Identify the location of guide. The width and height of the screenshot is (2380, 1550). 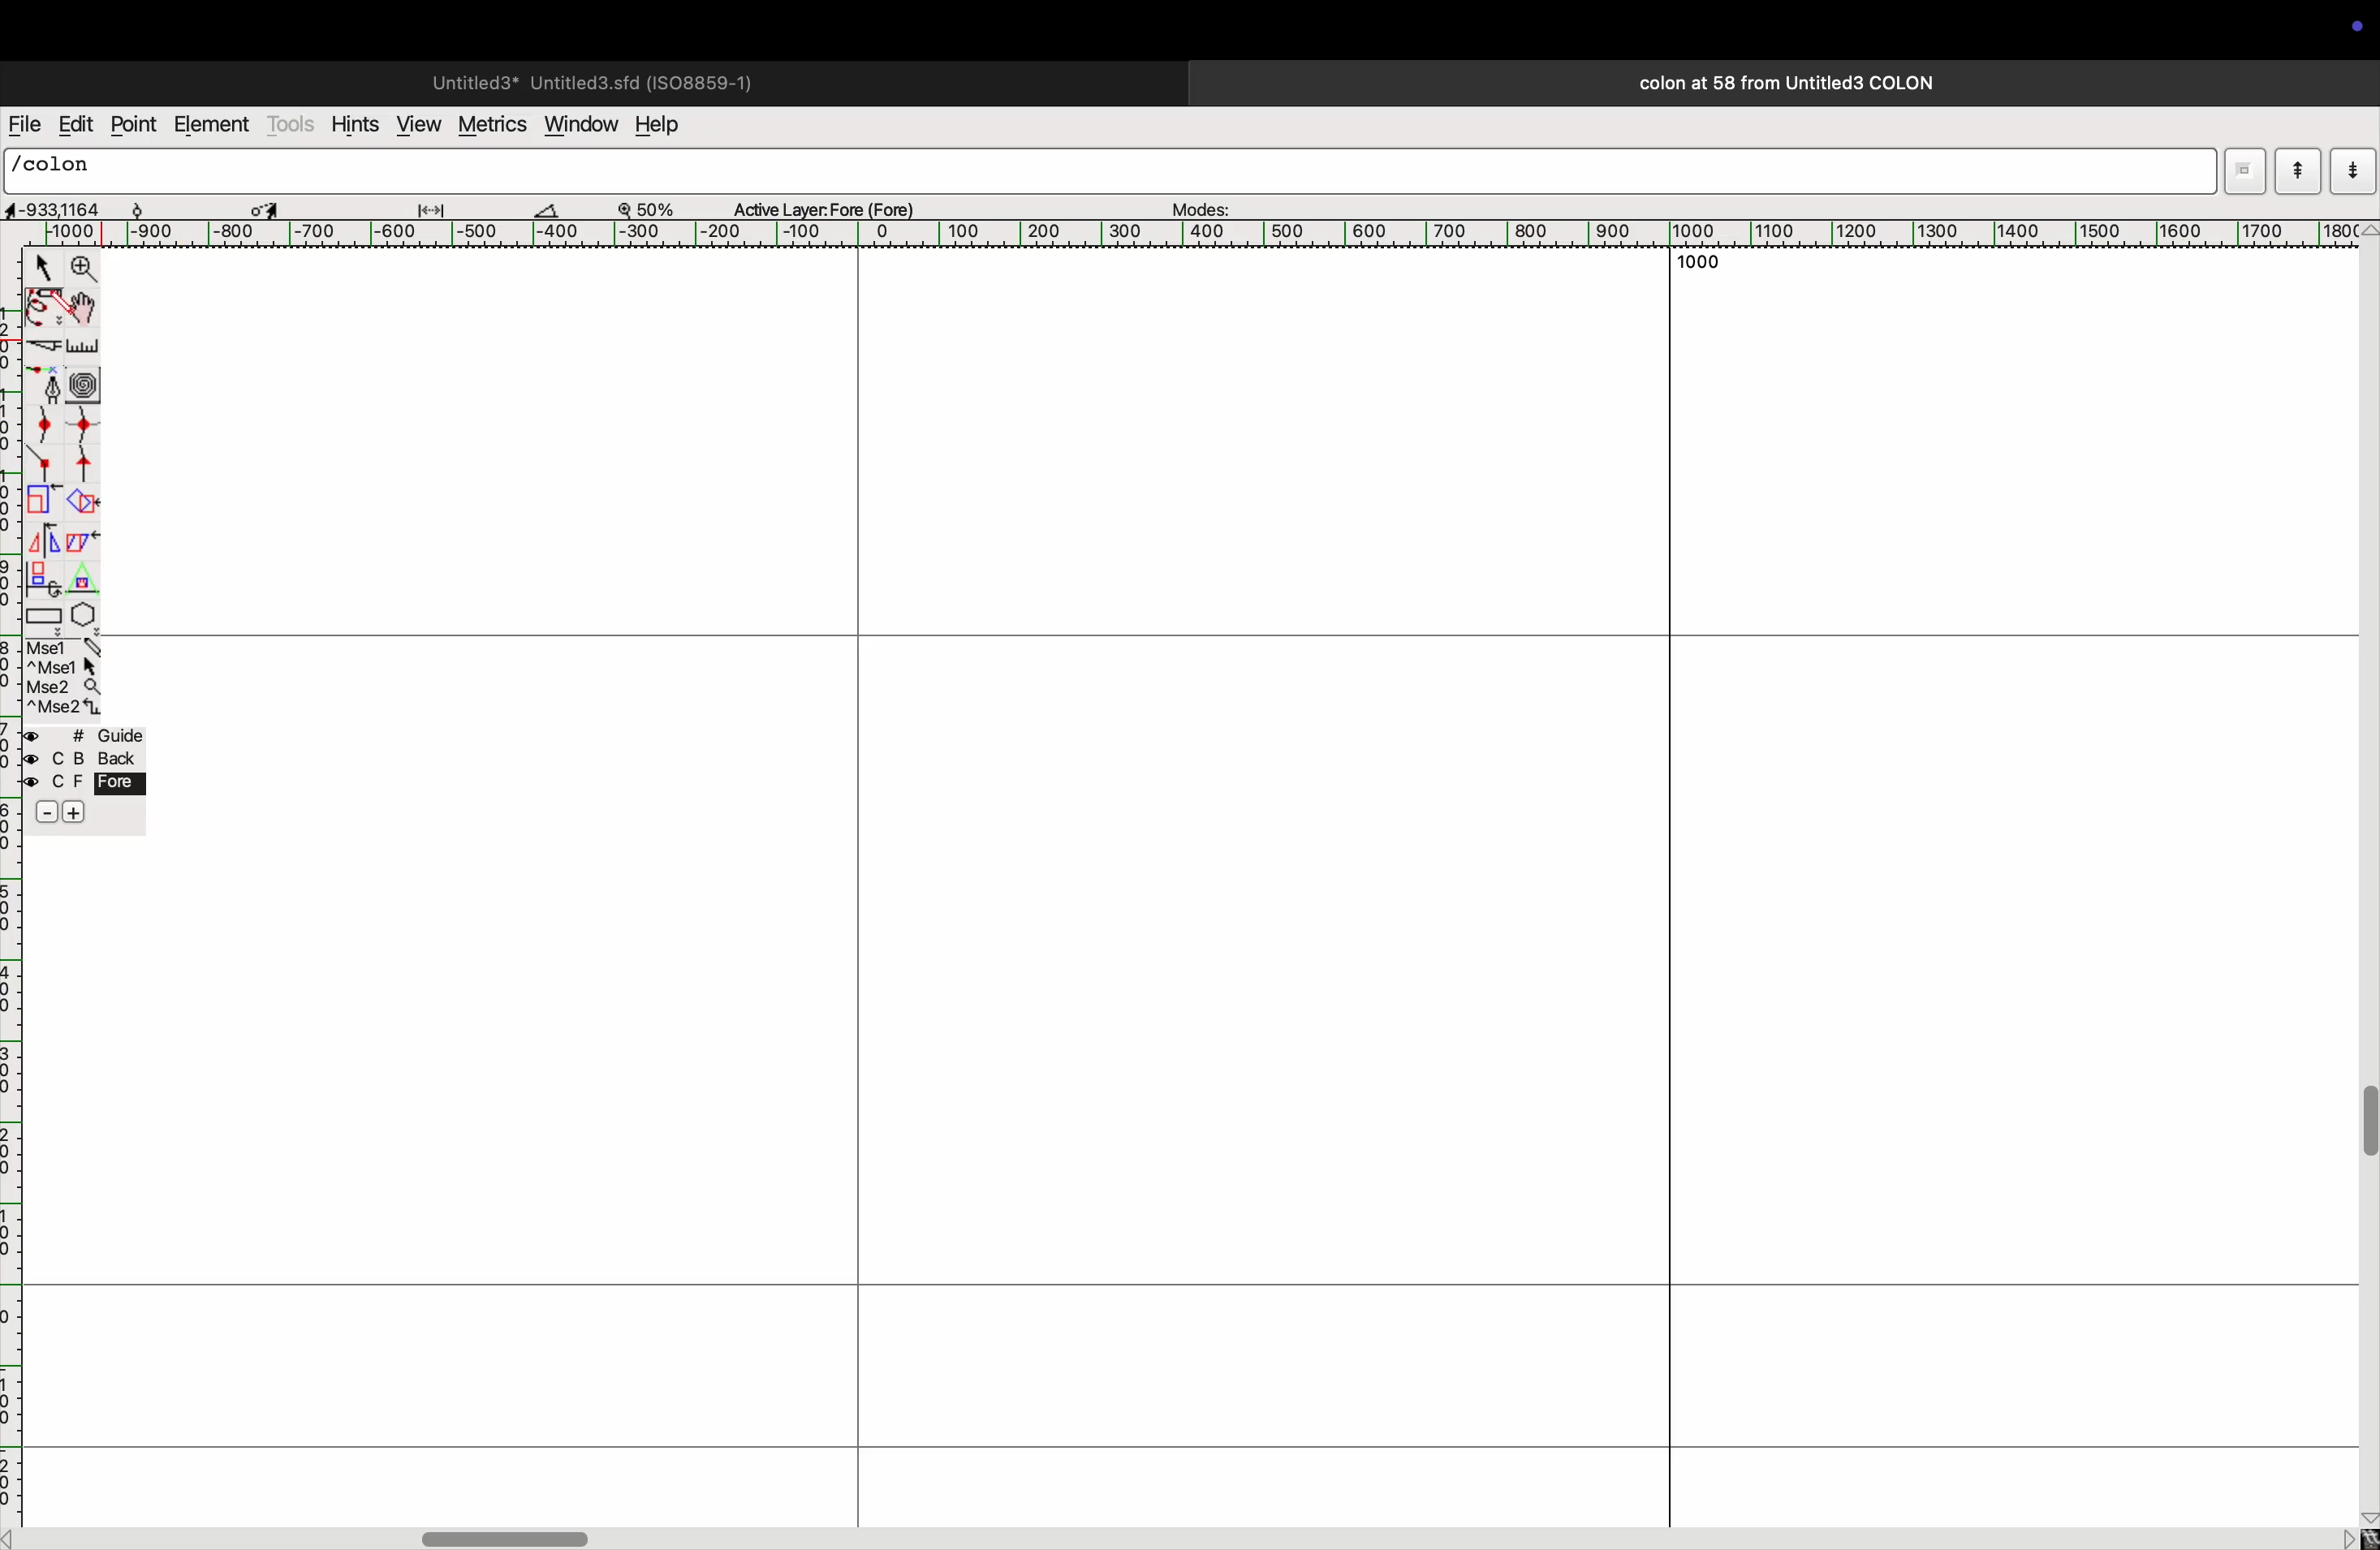
(90, 779).